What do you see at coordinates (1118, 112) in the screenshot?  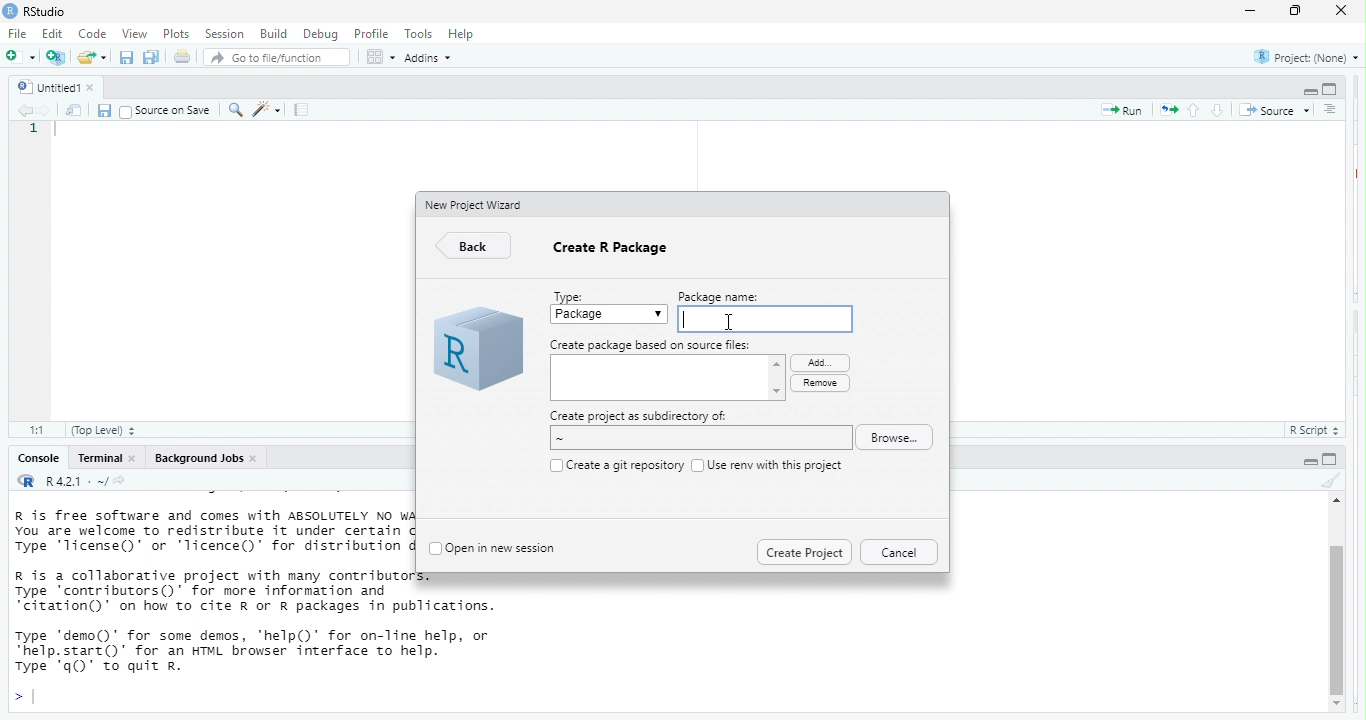 I see `run` at bounding box center [1118, 112].